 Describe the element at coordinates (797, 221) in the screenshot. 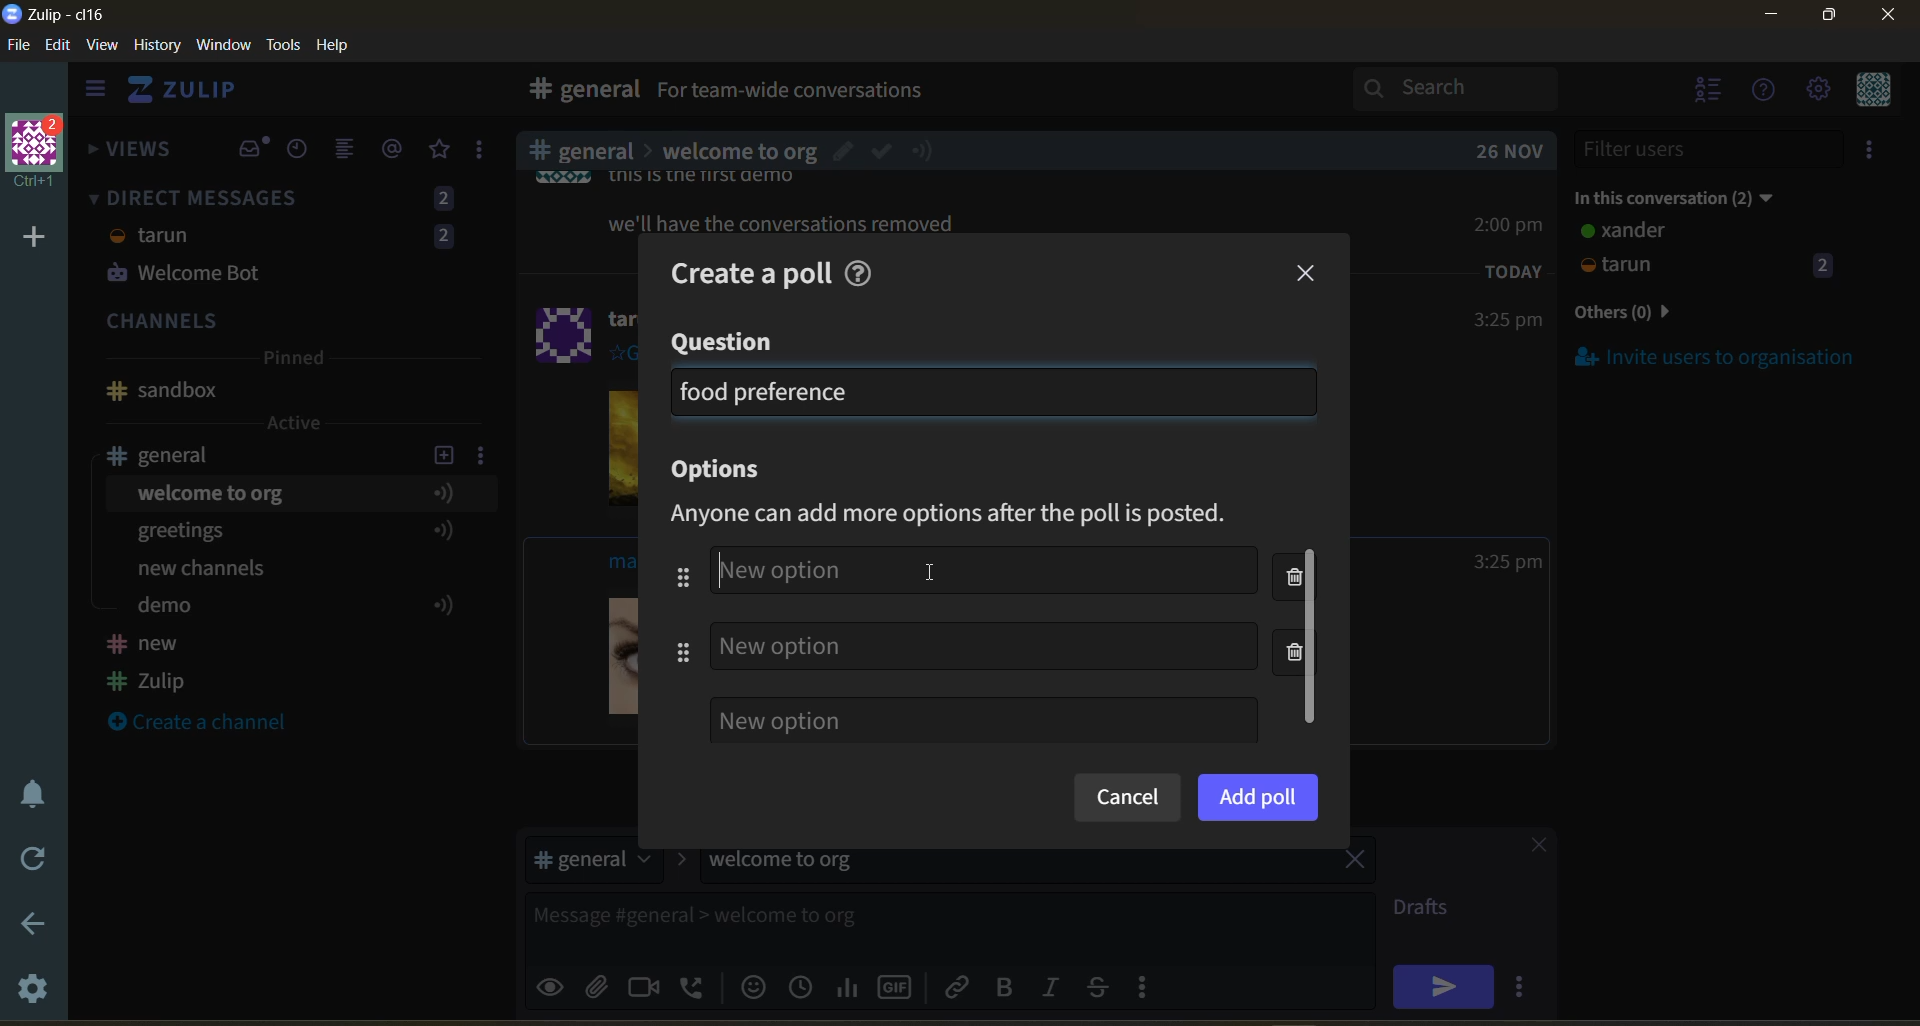

I see `` at that location.